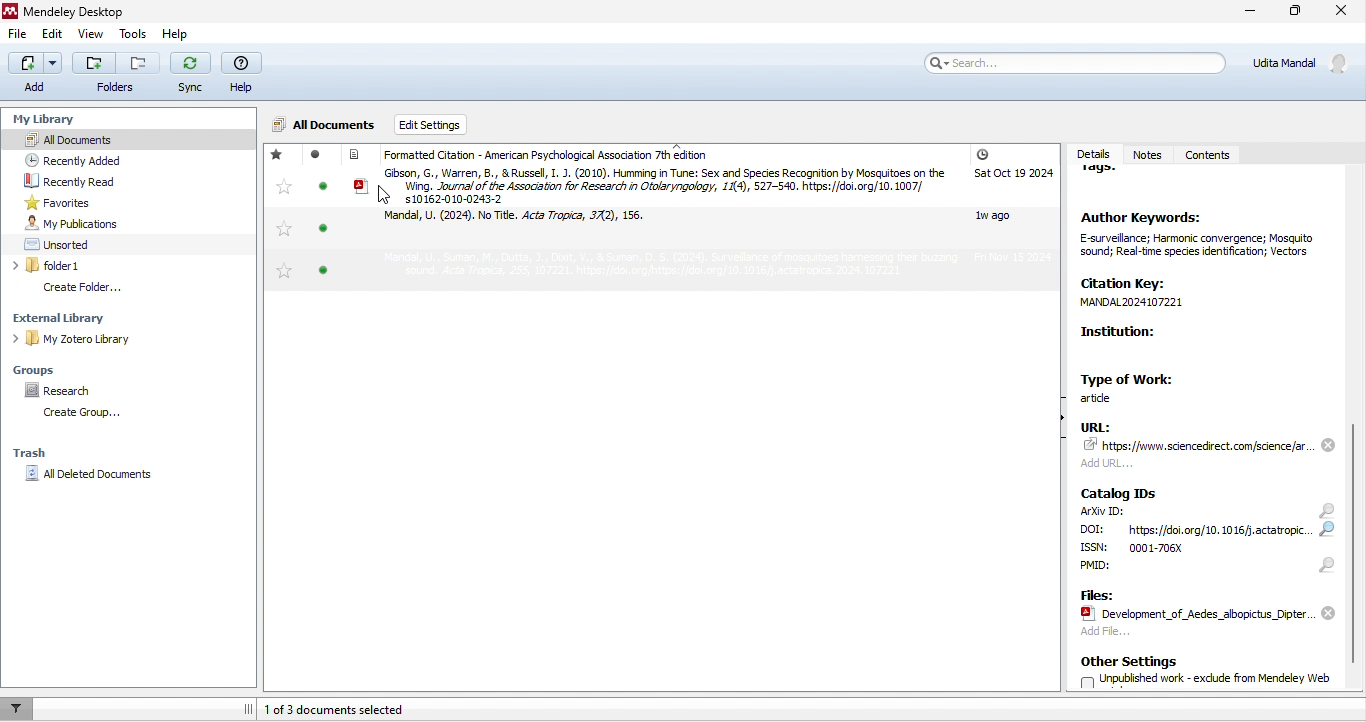  Describe the element at coordinates (1195, 446) in the screenshot. I see `URL:
77 https: www. sciencedrect, com/sdence/ar.` at that location.